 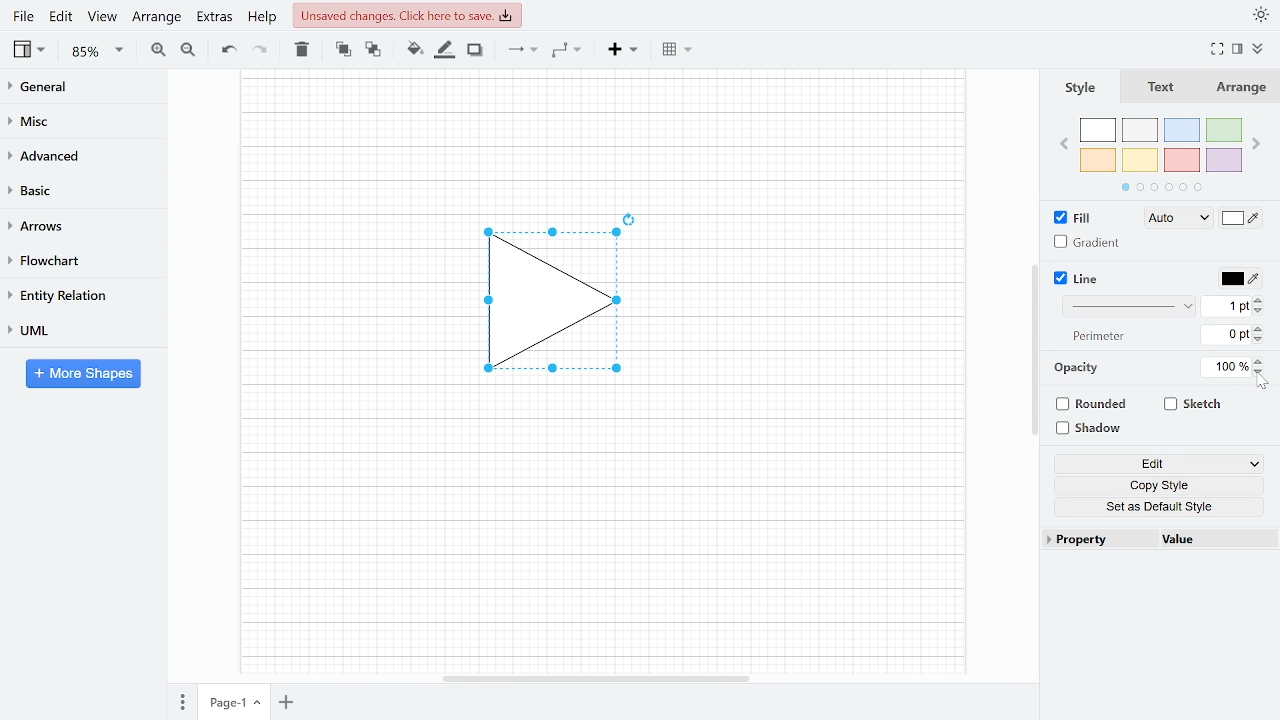 I want to click on Opacity, so click(x=1078, y=368).